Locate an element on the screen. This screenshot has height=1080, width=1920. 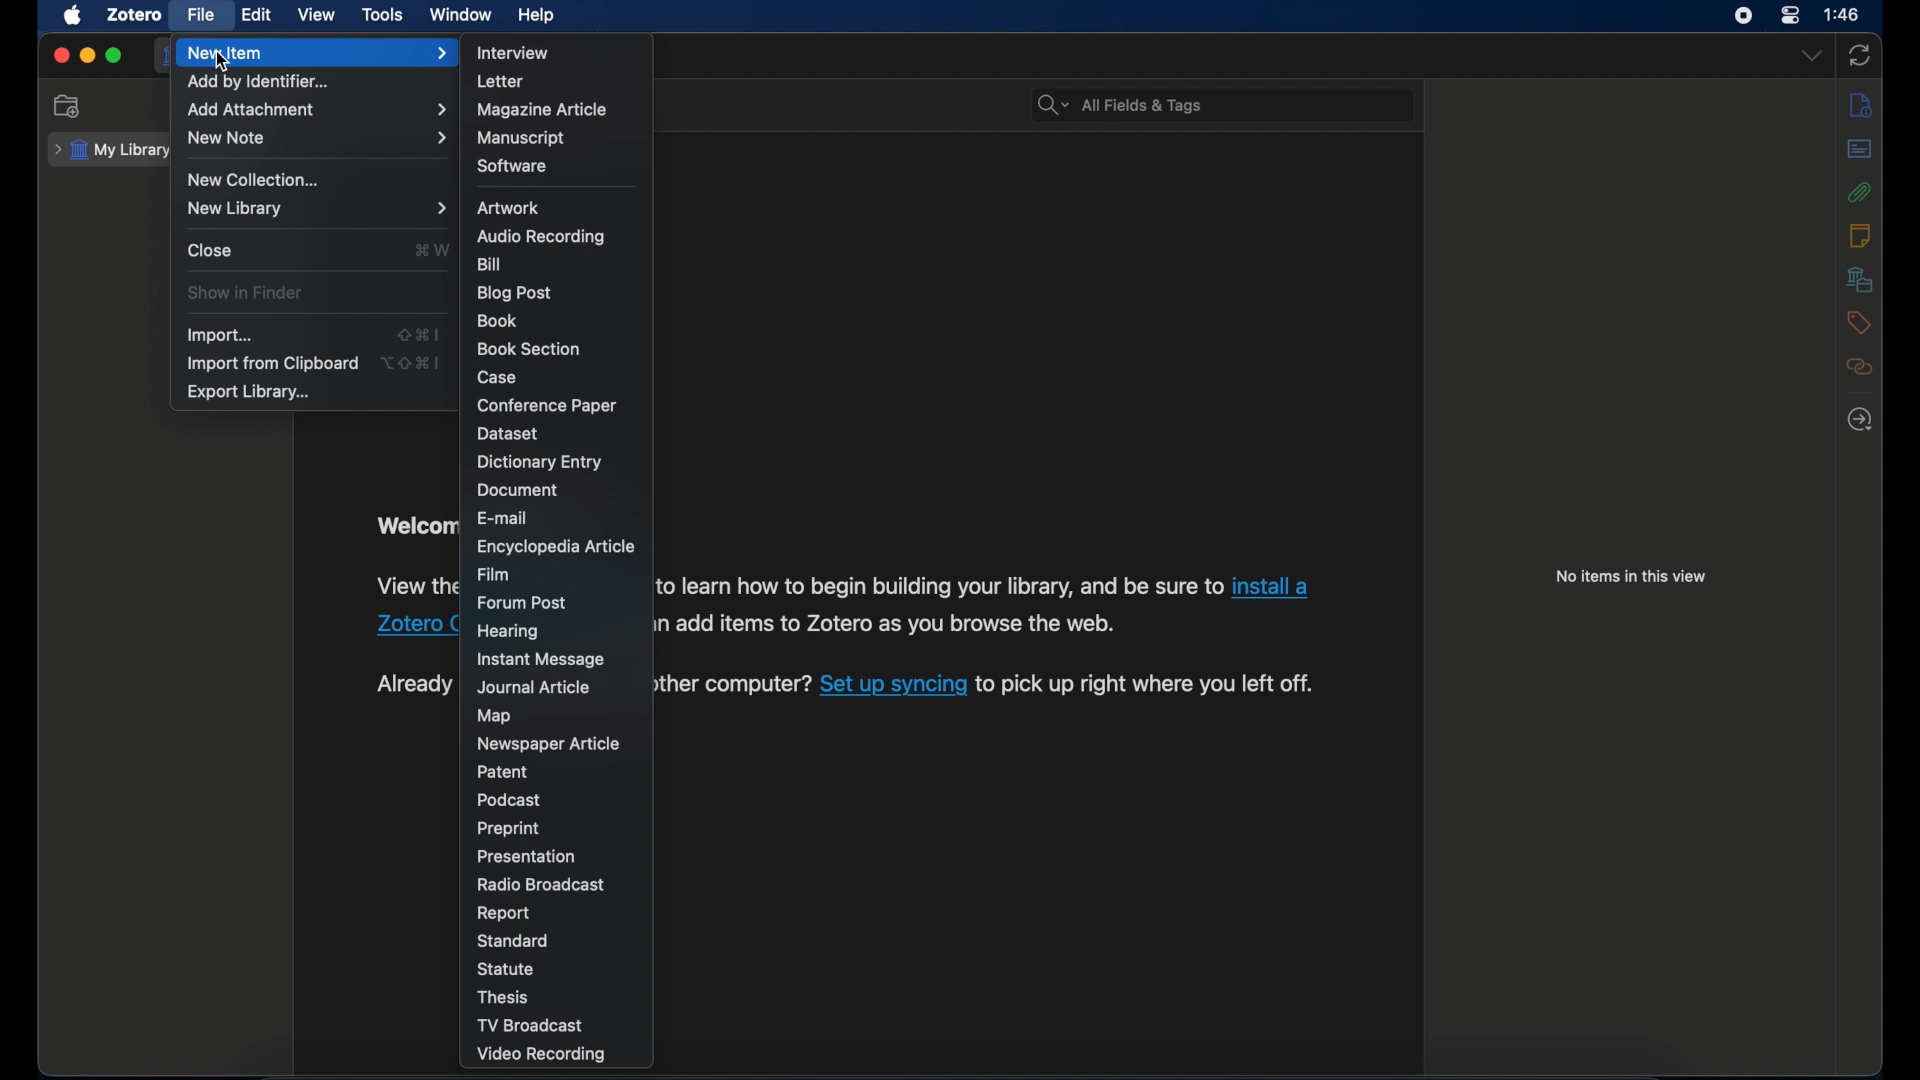
help is located at coordinates (536, 15).